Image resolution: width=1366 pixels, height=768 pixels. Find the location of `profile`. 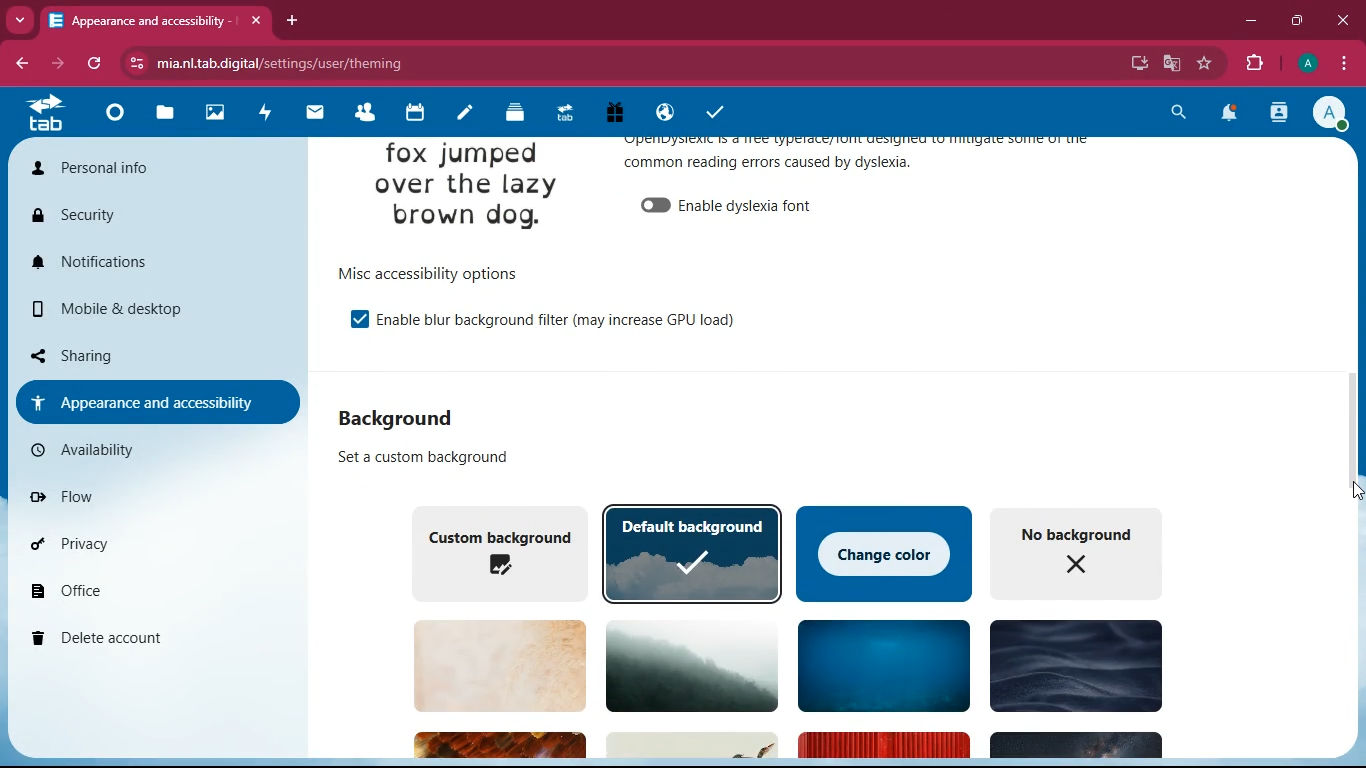

profile is located at coordinates (1331, 115).